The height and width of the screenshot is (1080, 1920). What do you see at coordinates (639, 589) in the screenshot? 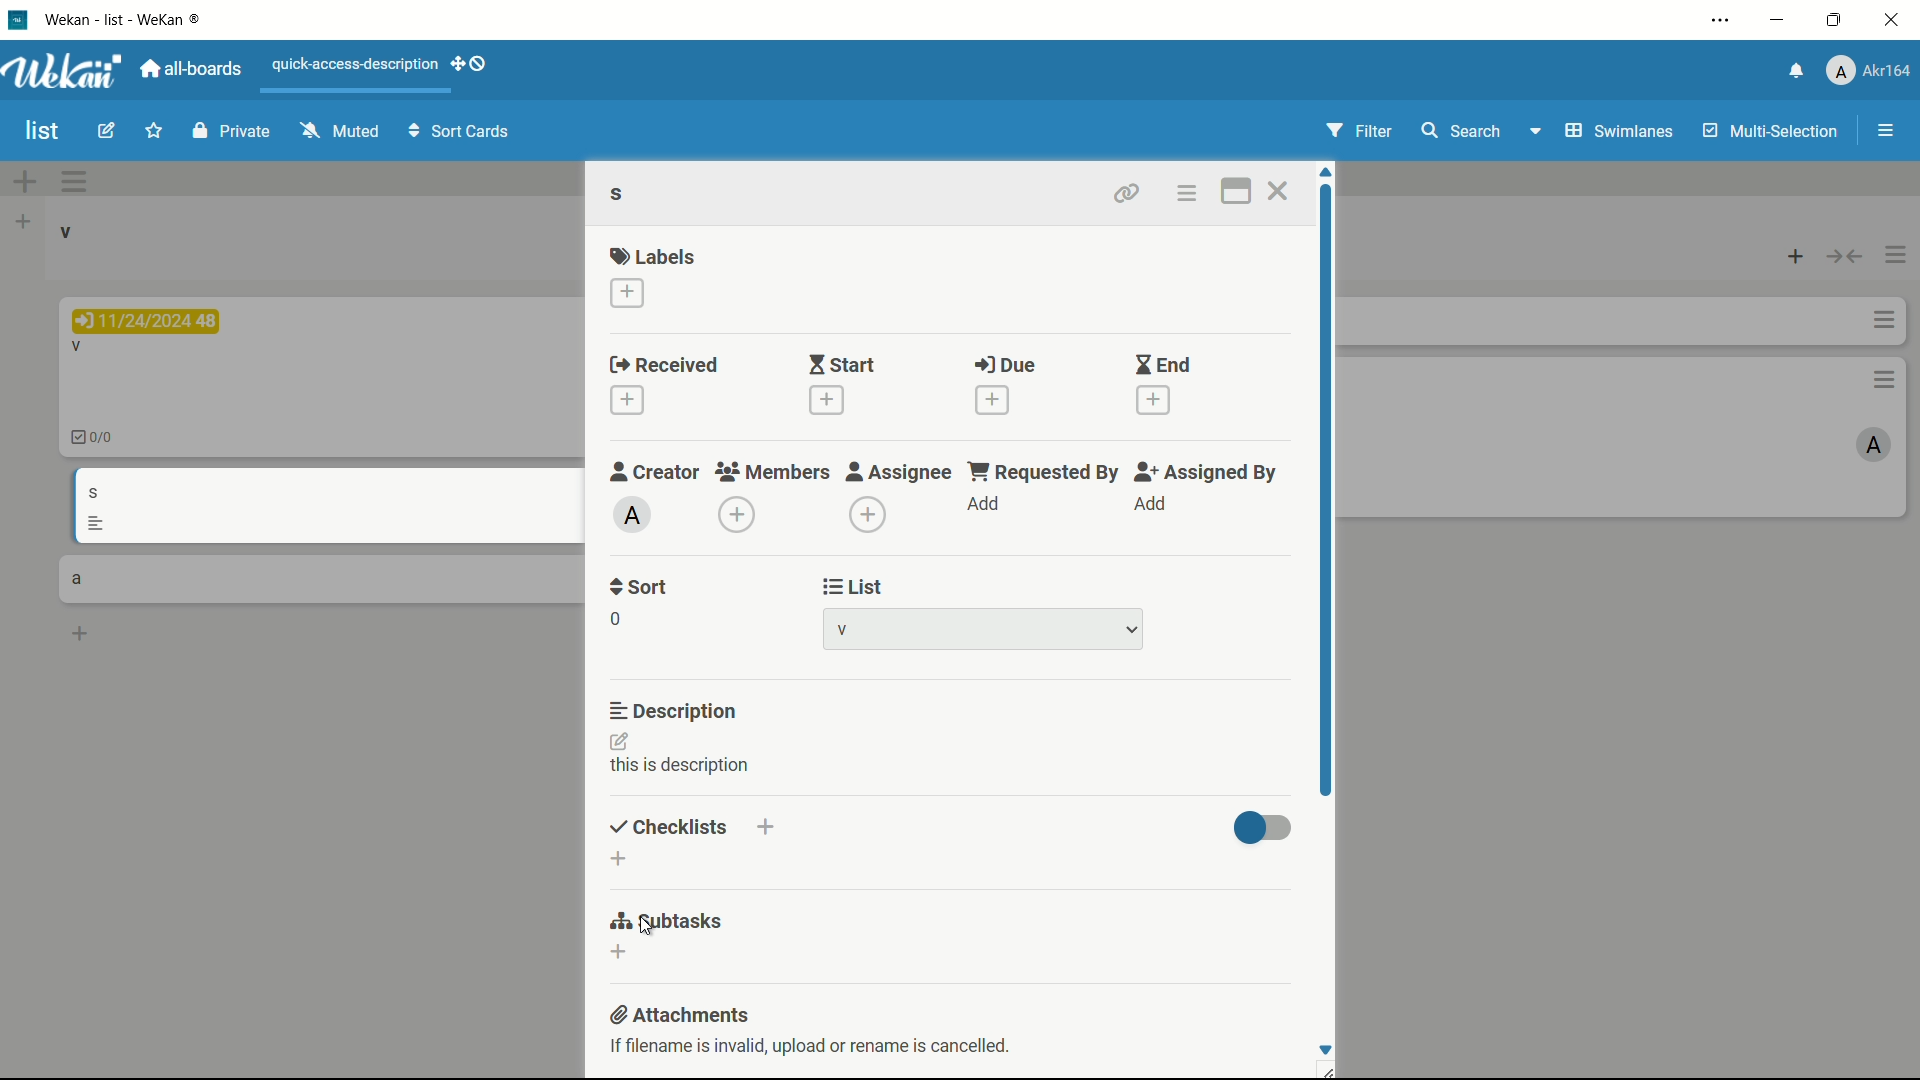
I see `sort` at bounding box center [639, 589].